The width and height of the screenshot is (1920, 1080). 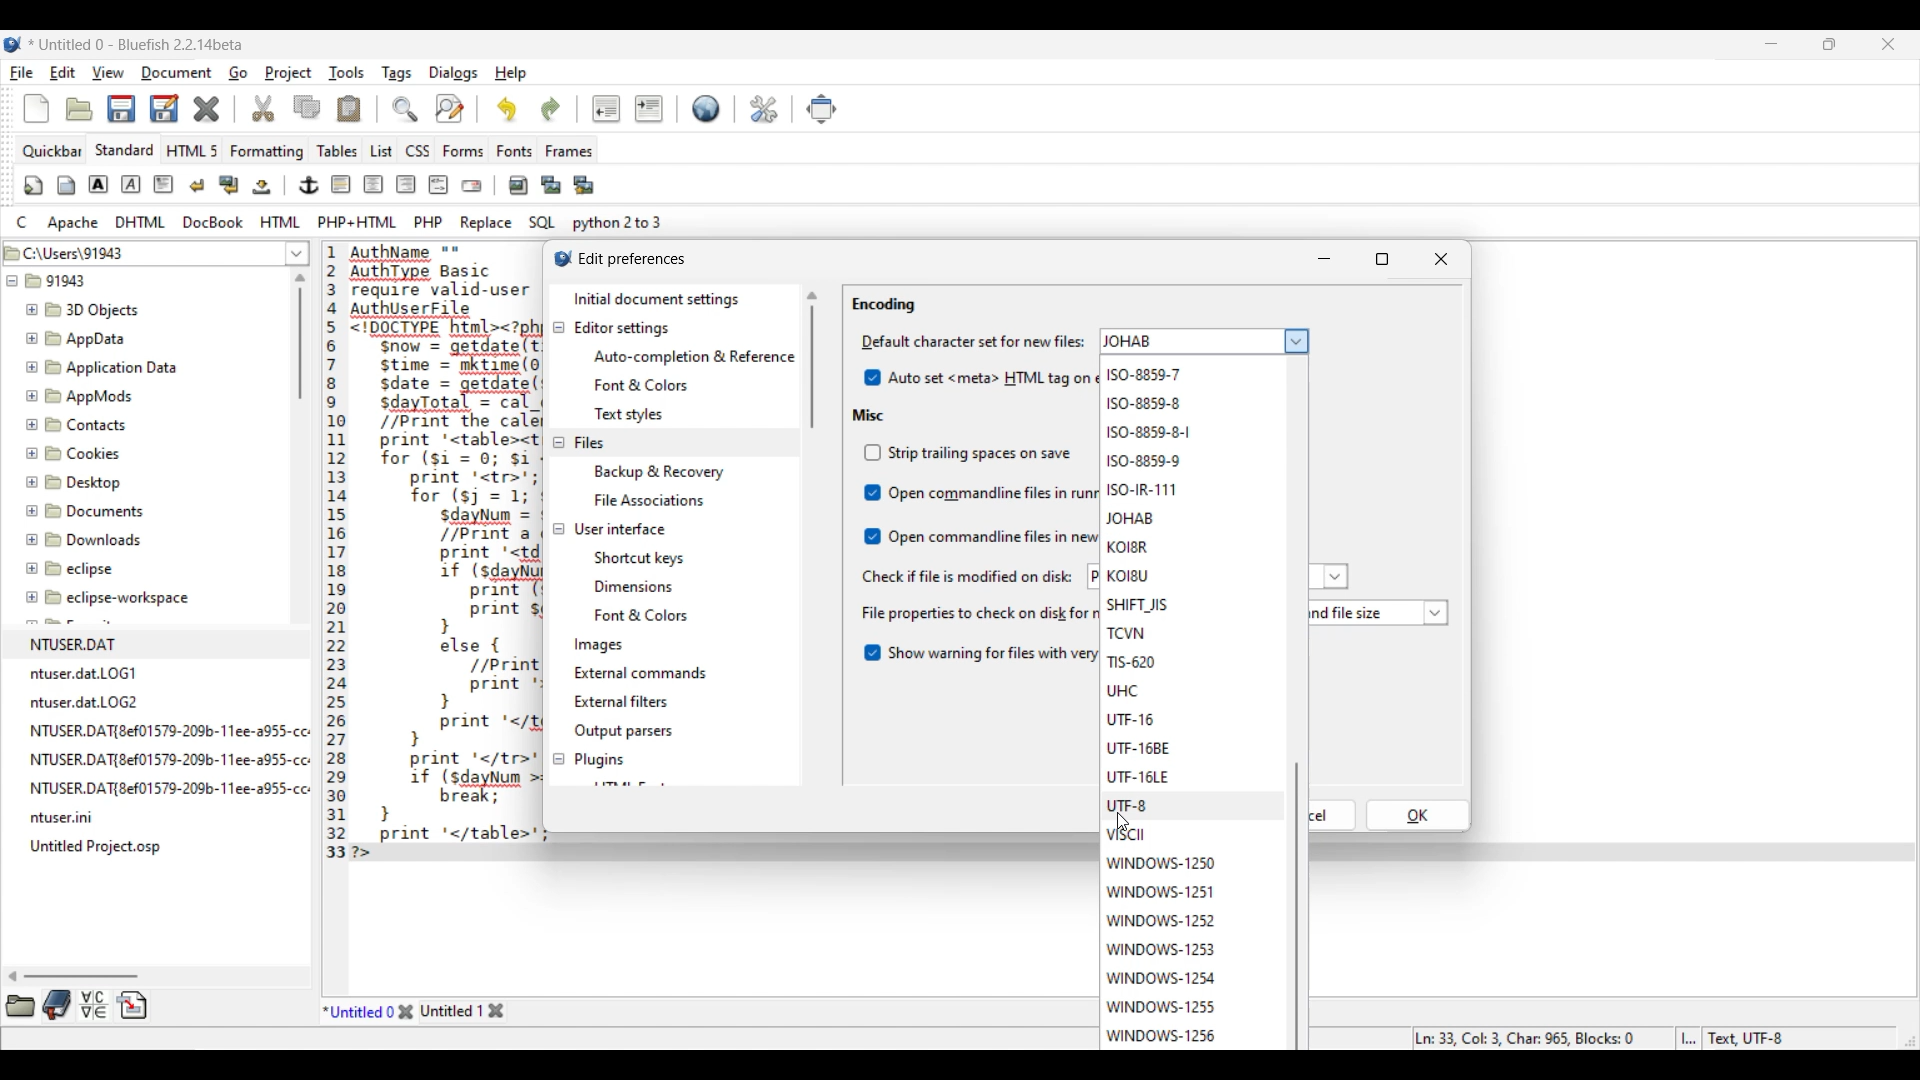 What do you see at coordinates (418, 151) in the screenshot?
I see `CSS` at bounding box center [418, 151].